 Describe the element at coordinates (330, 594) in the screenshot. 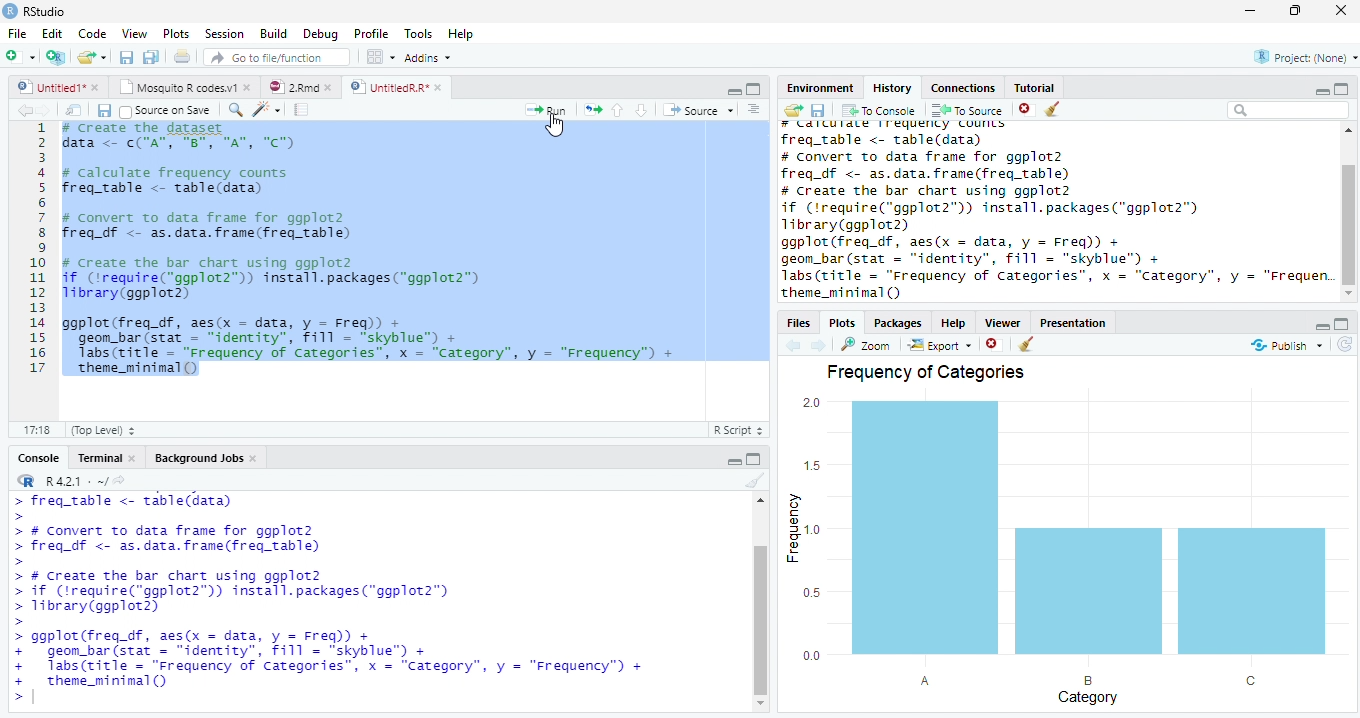

I see `>freq_table <- table(data)¢ Convert to data frame for ggplot2req_df <- as.data.frame(freq_table)¢ Create the bar chart using ggplot2if (irequire("ggplot2”)) install. packages(“ggplot2")brary (ggplot2)jgplot (freq_df, aes(x = data, y = Freq) +geom_bar (stat = “identity”, Fi11 = "skyblue") +Tabs(title = "Frequency of categories”, x = “category”, y = “Frequency”) +theme_minimal()` at that location.